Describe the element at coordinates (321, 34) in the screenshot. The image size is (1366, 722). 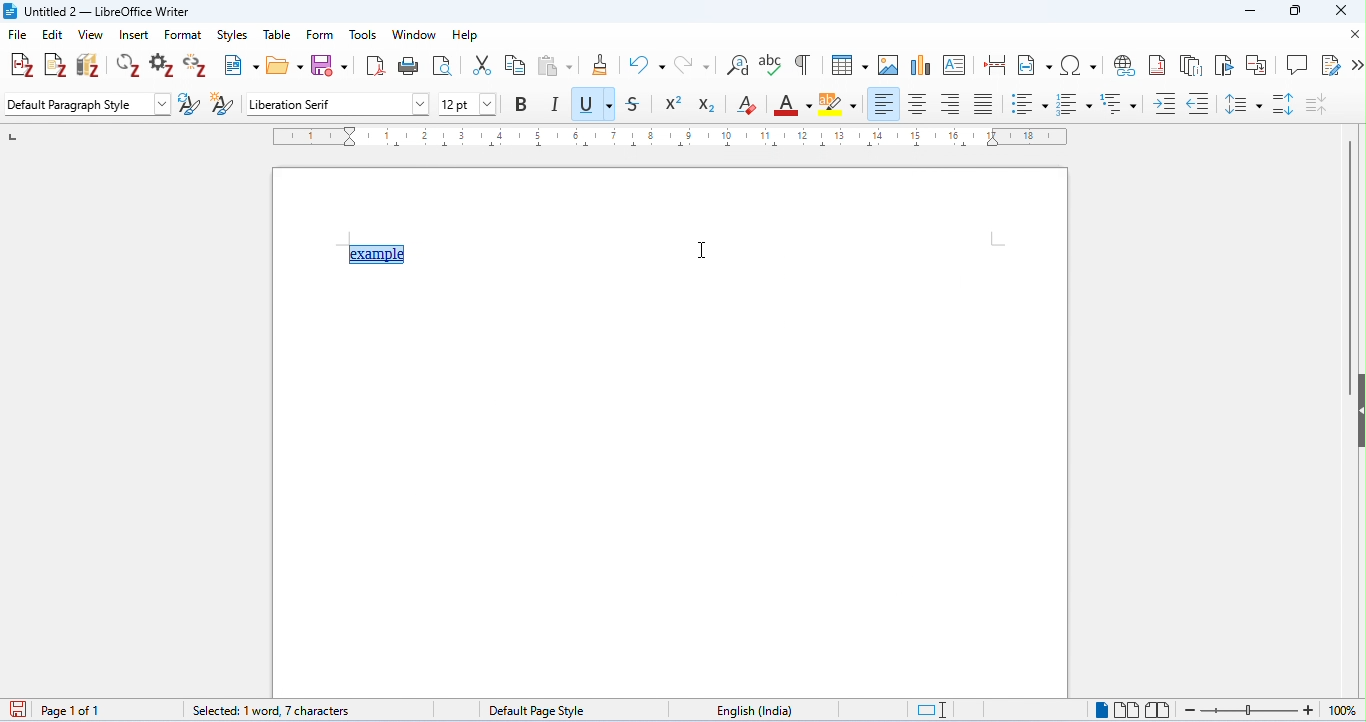
I see `form` at that location.